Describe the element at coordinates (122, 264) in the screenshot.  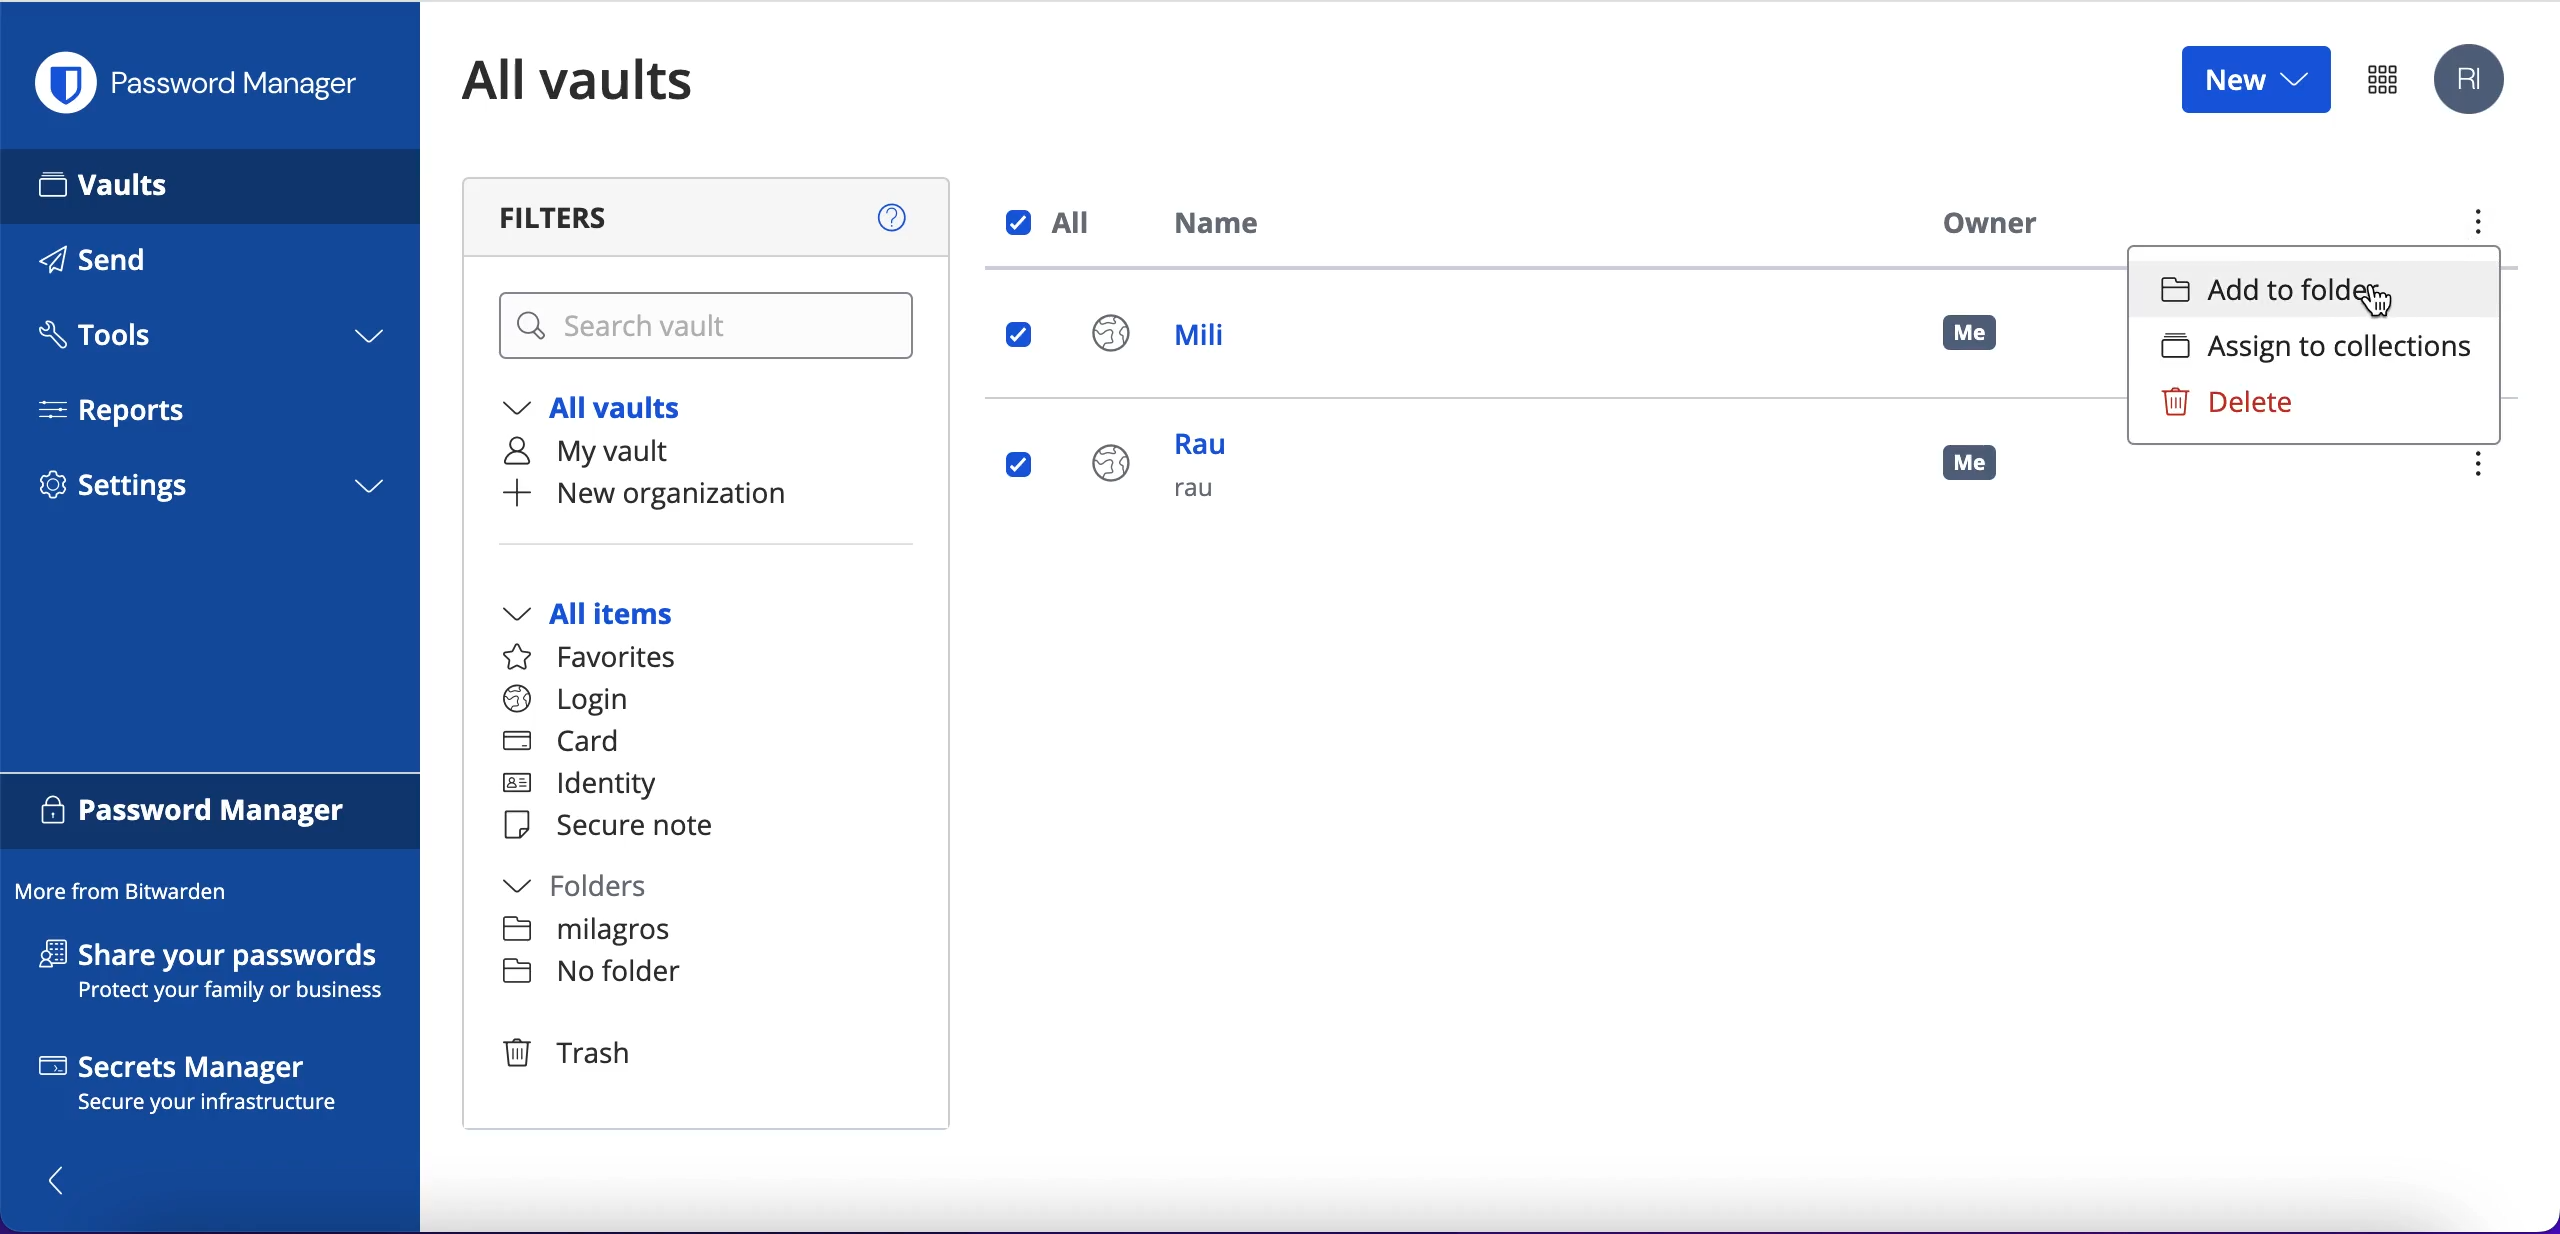
I see `send` at that location.